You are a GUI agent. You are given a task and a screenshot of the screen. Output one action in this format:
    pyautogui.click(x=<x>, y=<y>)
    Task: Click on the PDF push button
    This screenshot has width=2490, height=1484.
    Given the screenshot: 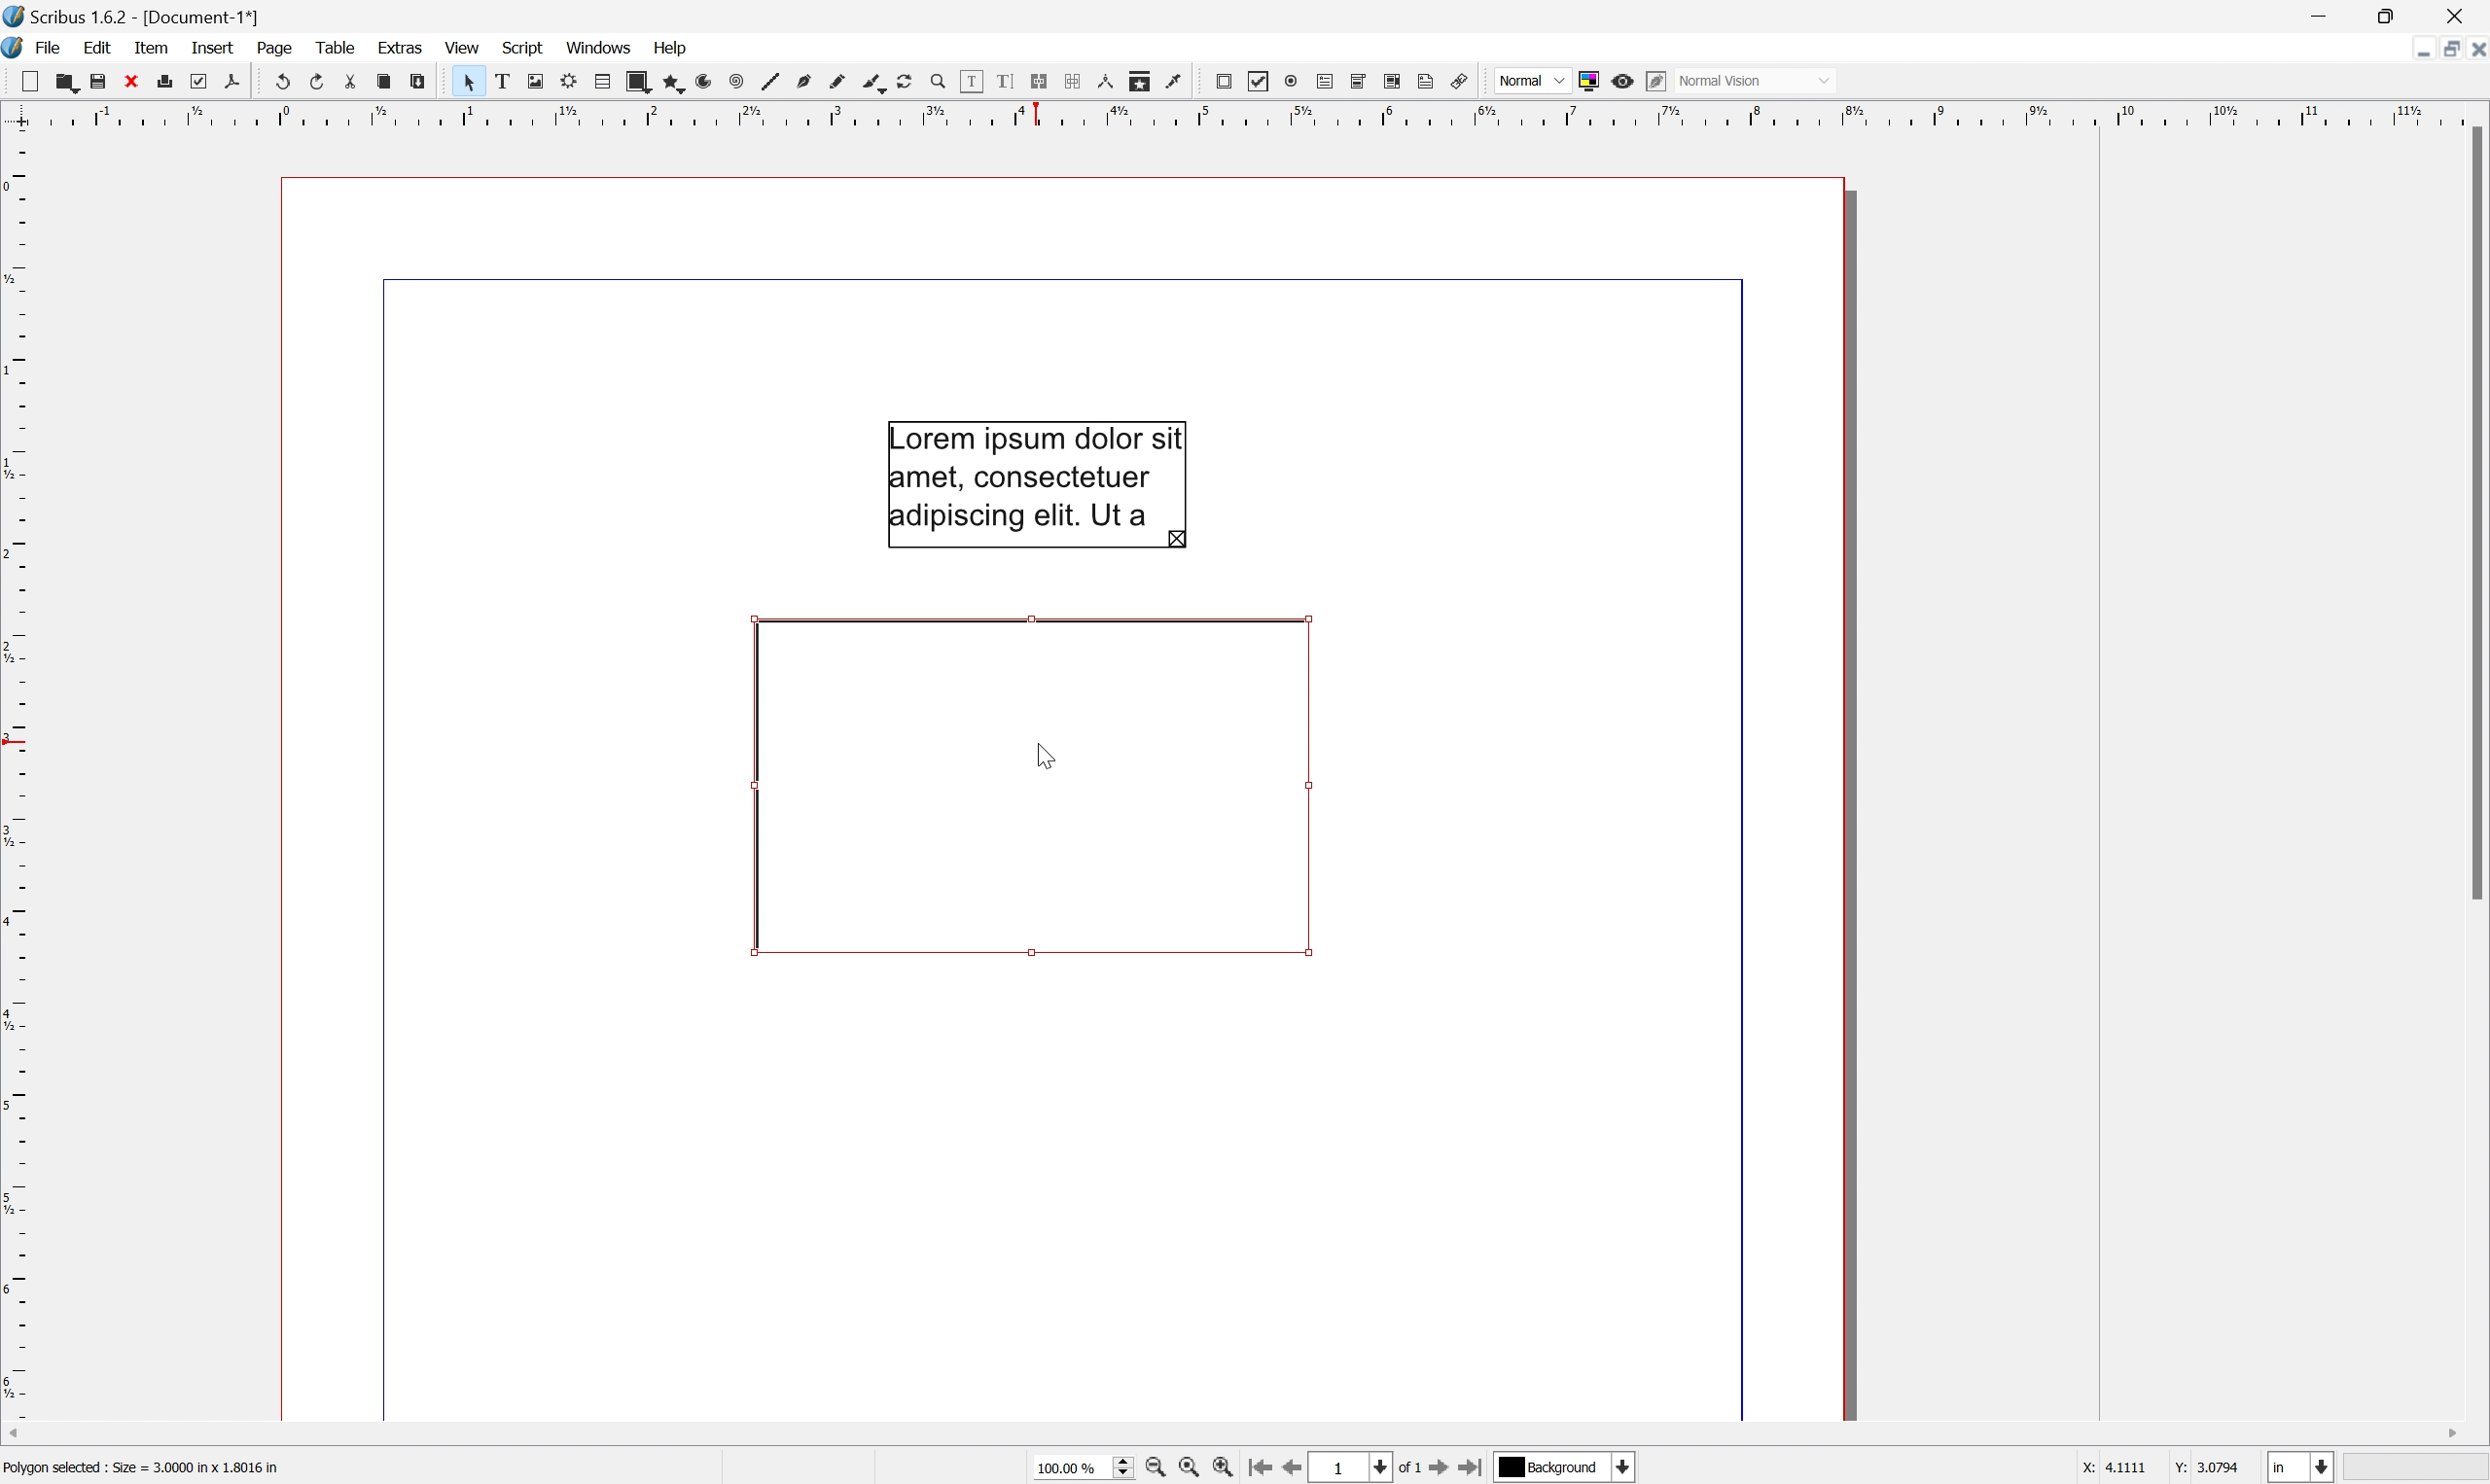 What is the action you would take?
    pyautogui.click(x=1225, y=82)
    